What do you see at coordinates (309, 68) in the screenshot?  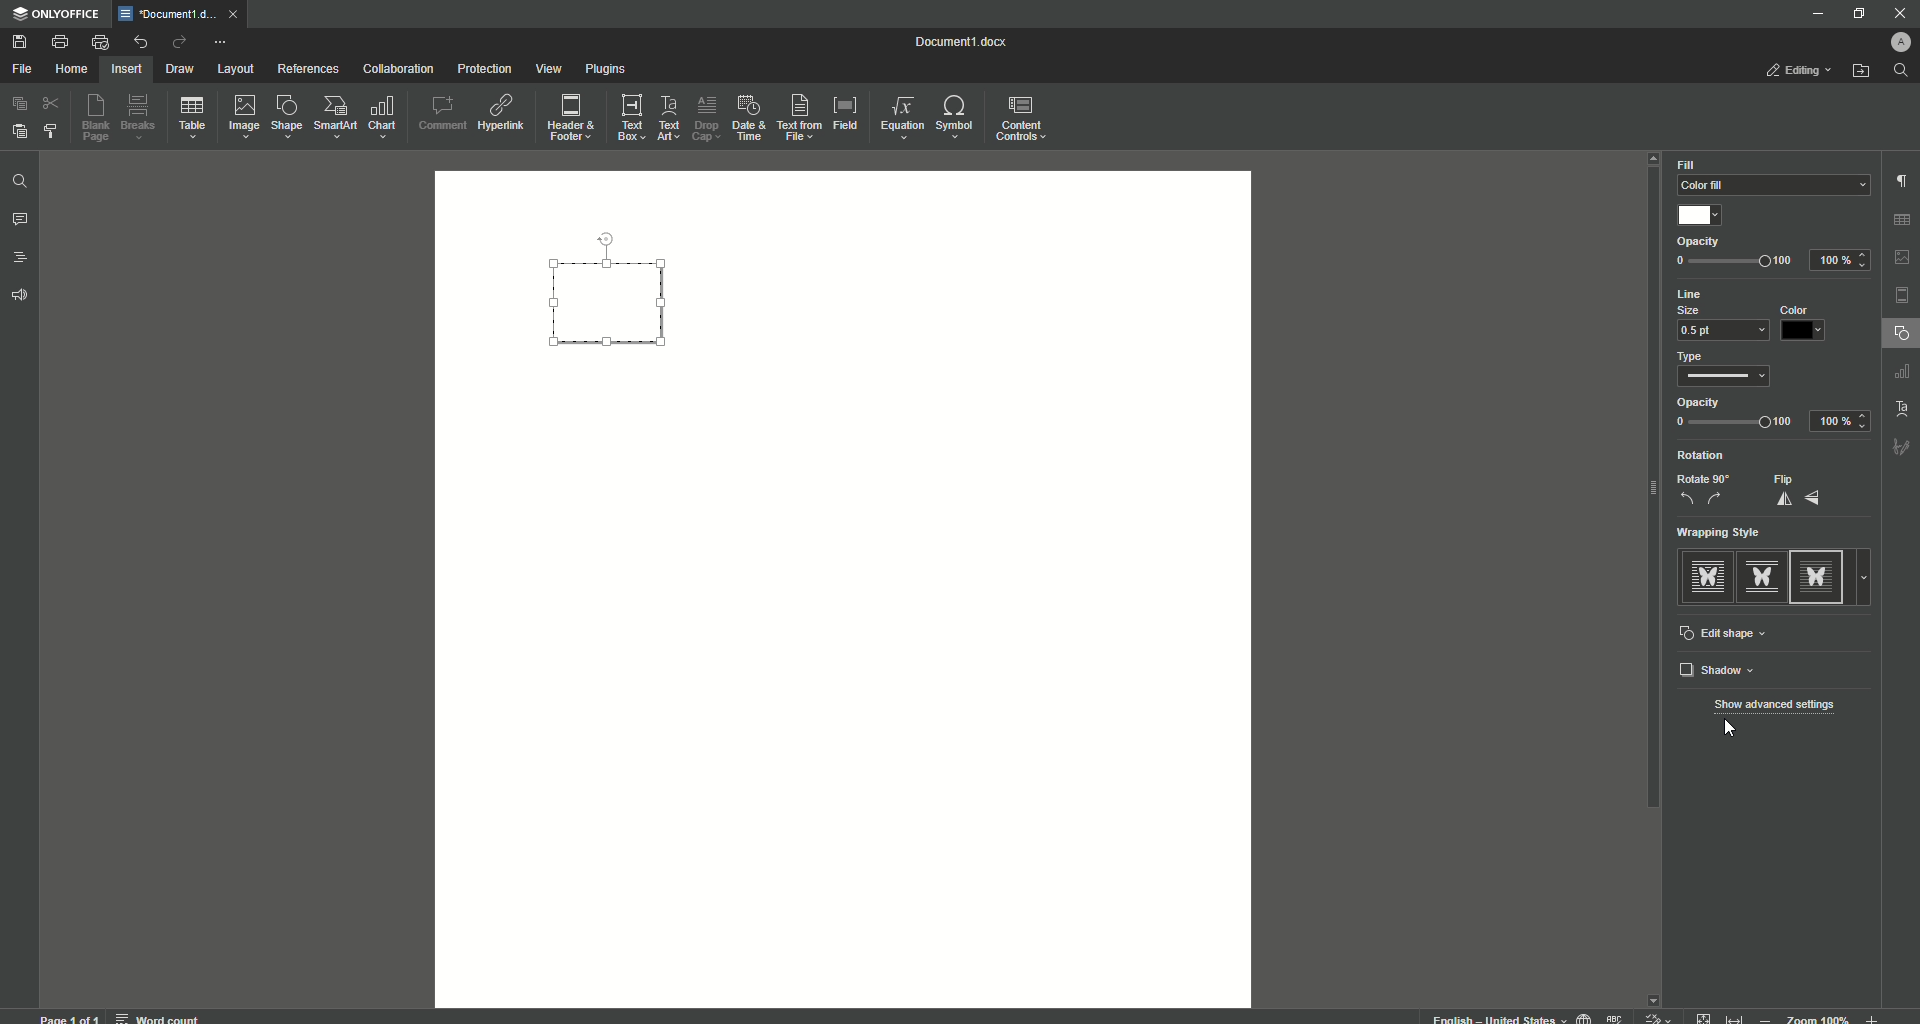 I see `References` at bounding box center [309, 68].